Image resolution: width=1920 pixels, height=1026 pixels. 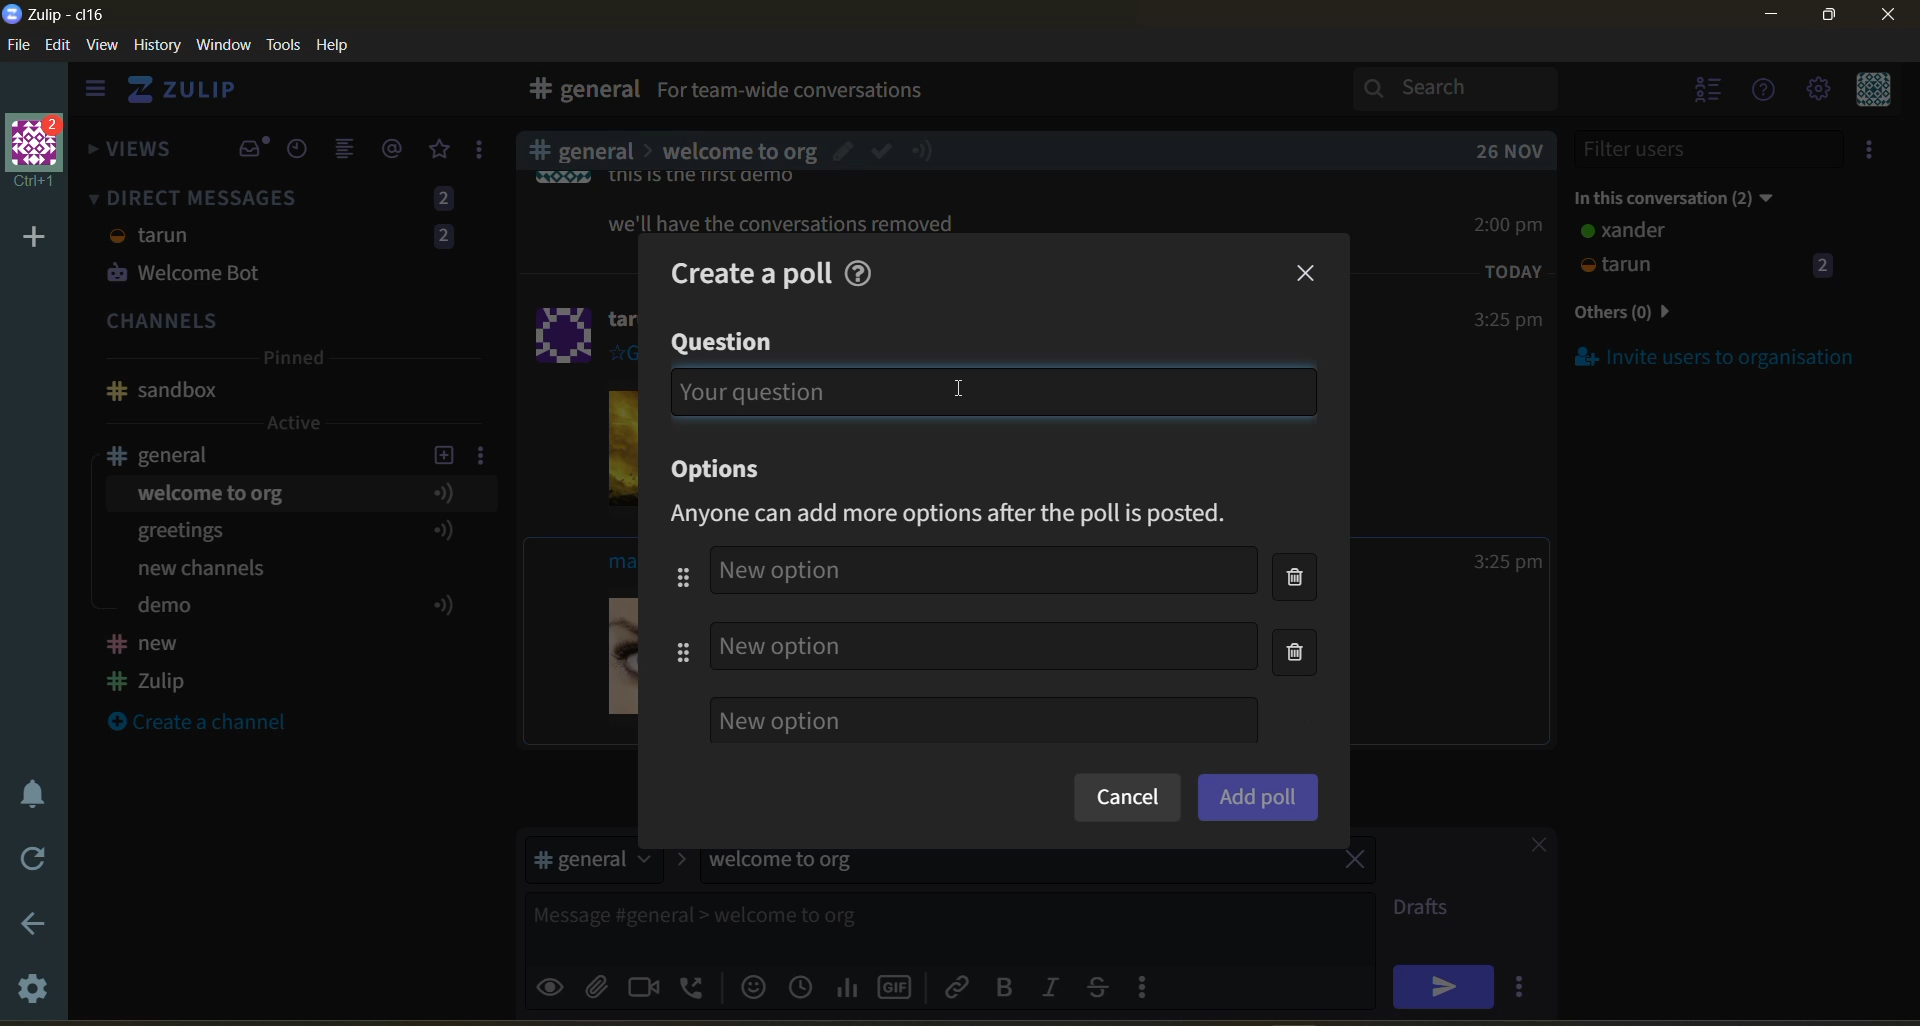 I want to click on go back, so click(x=31, y=925).